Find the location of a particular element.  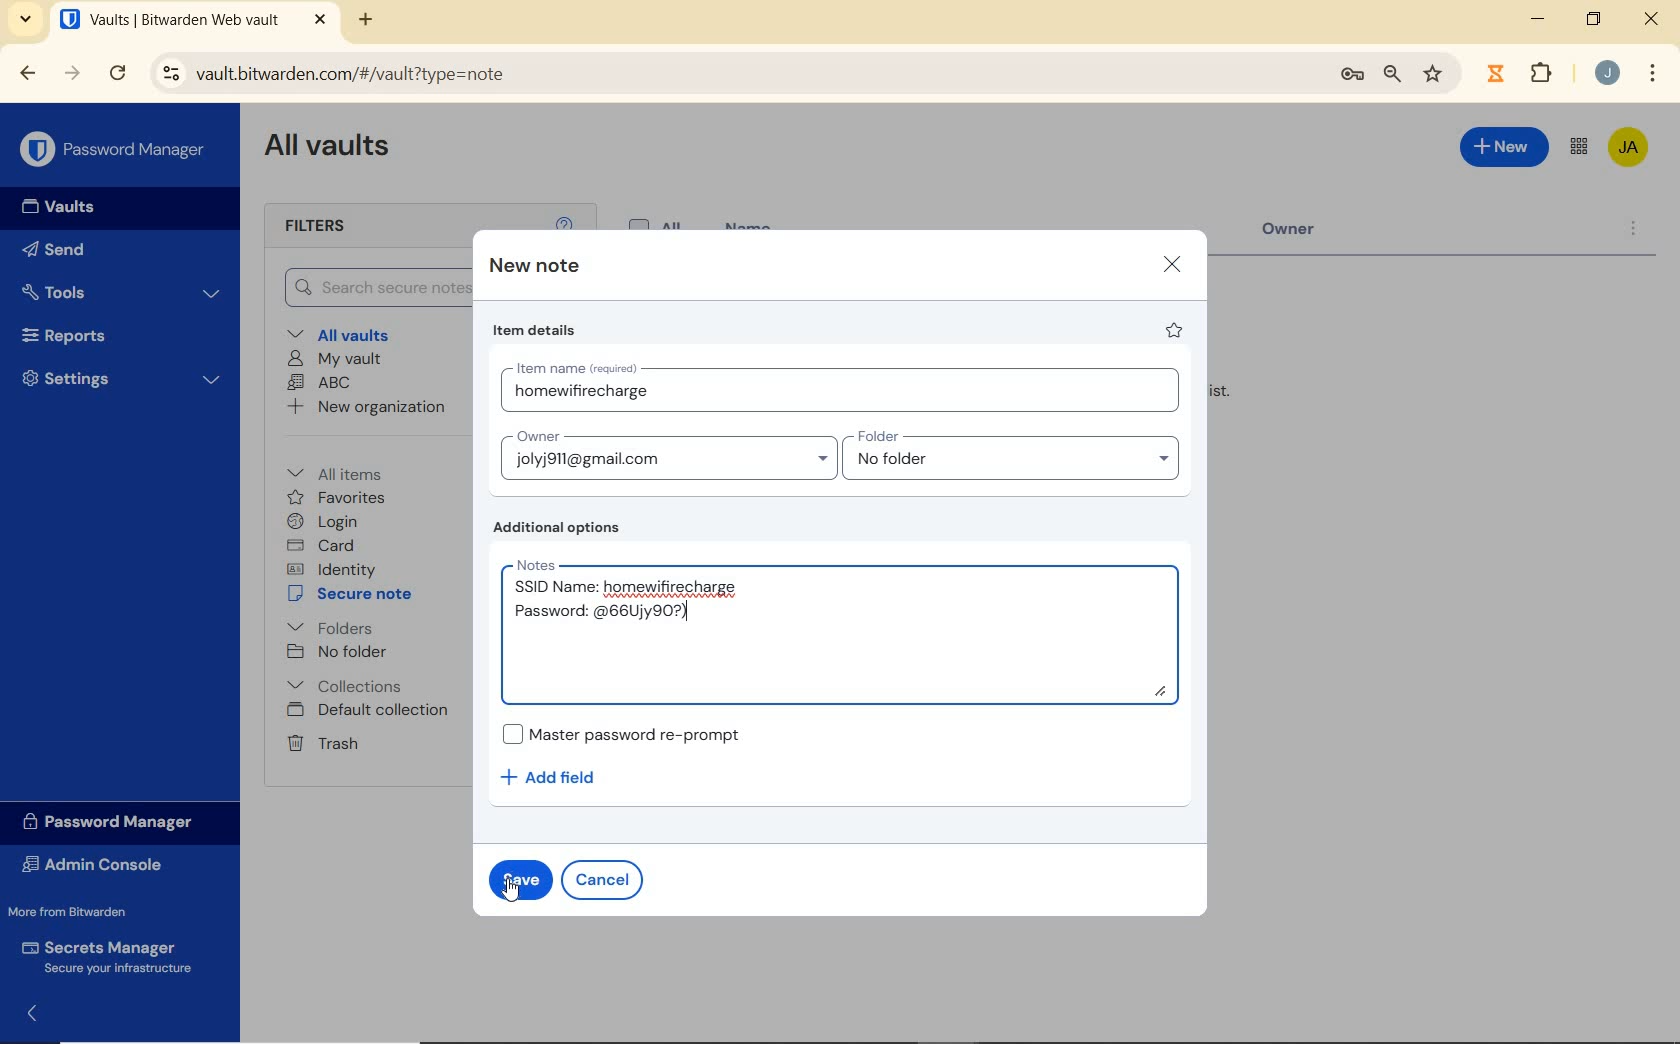

save is located at coordinates (519, 878).